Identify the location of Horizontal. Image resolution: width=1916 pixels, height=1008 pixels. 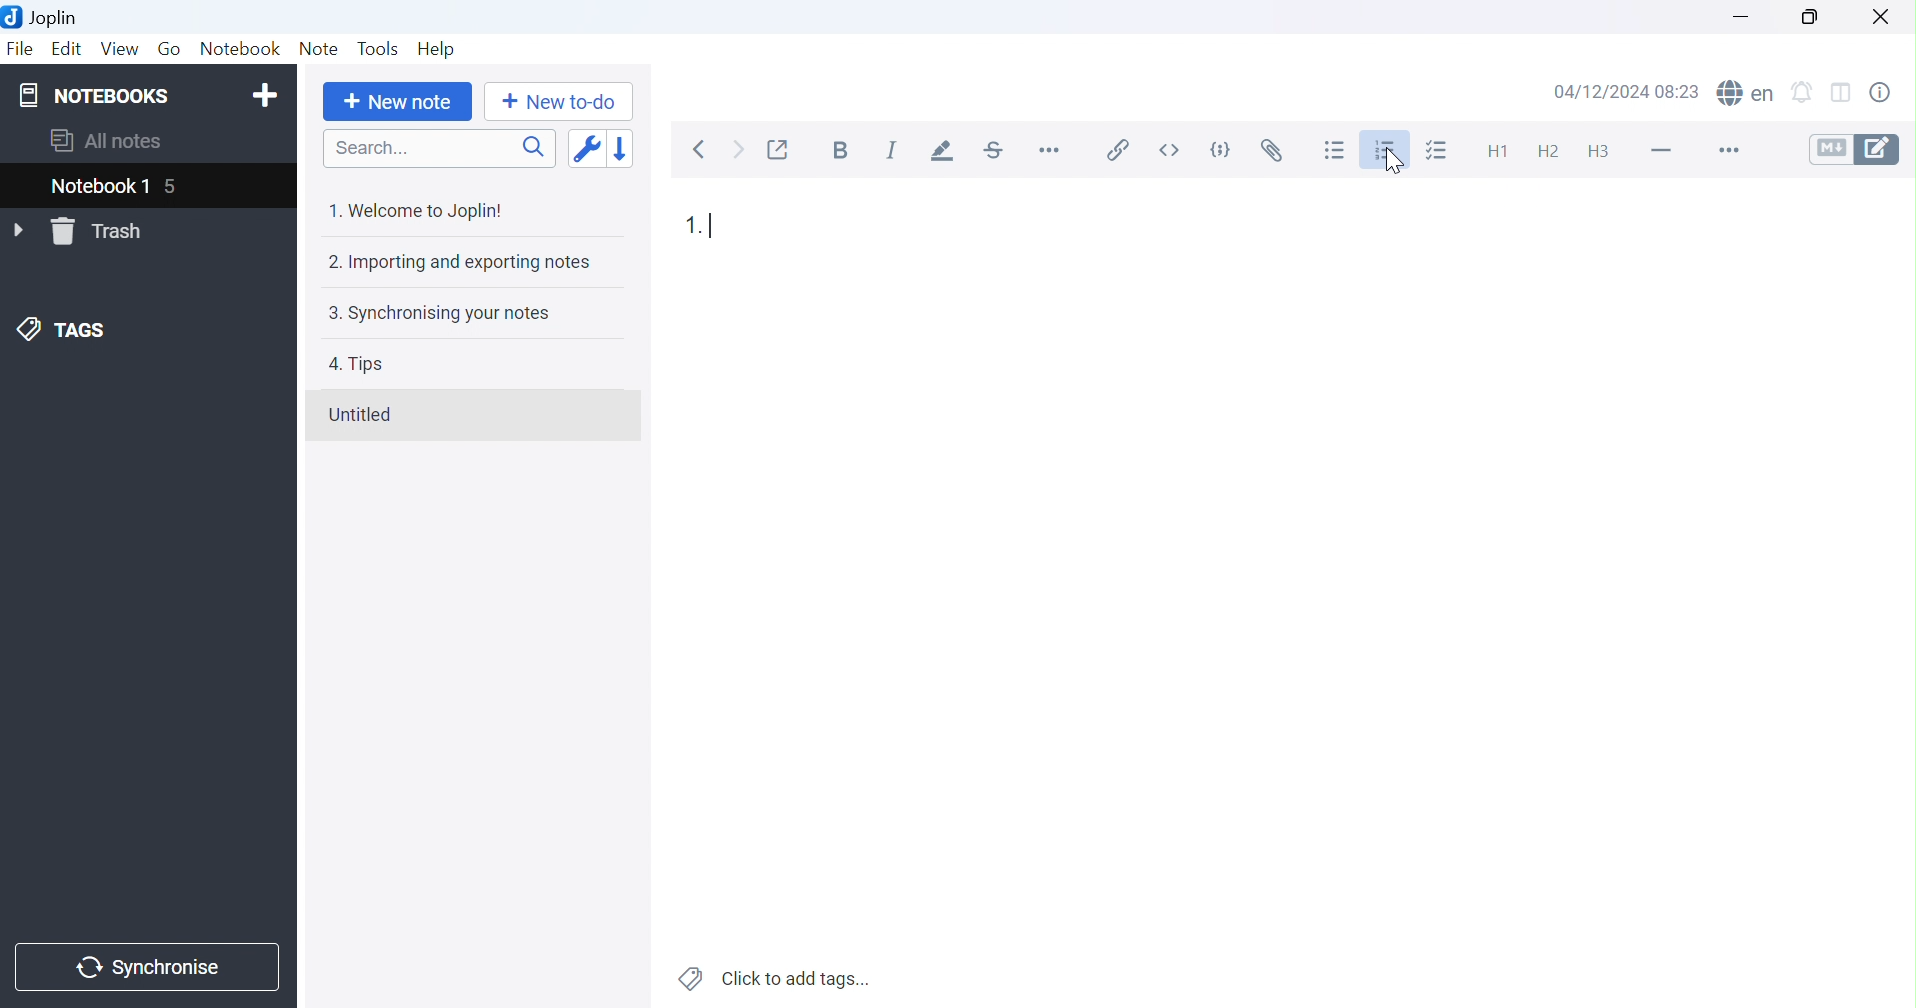
(1051, 153).